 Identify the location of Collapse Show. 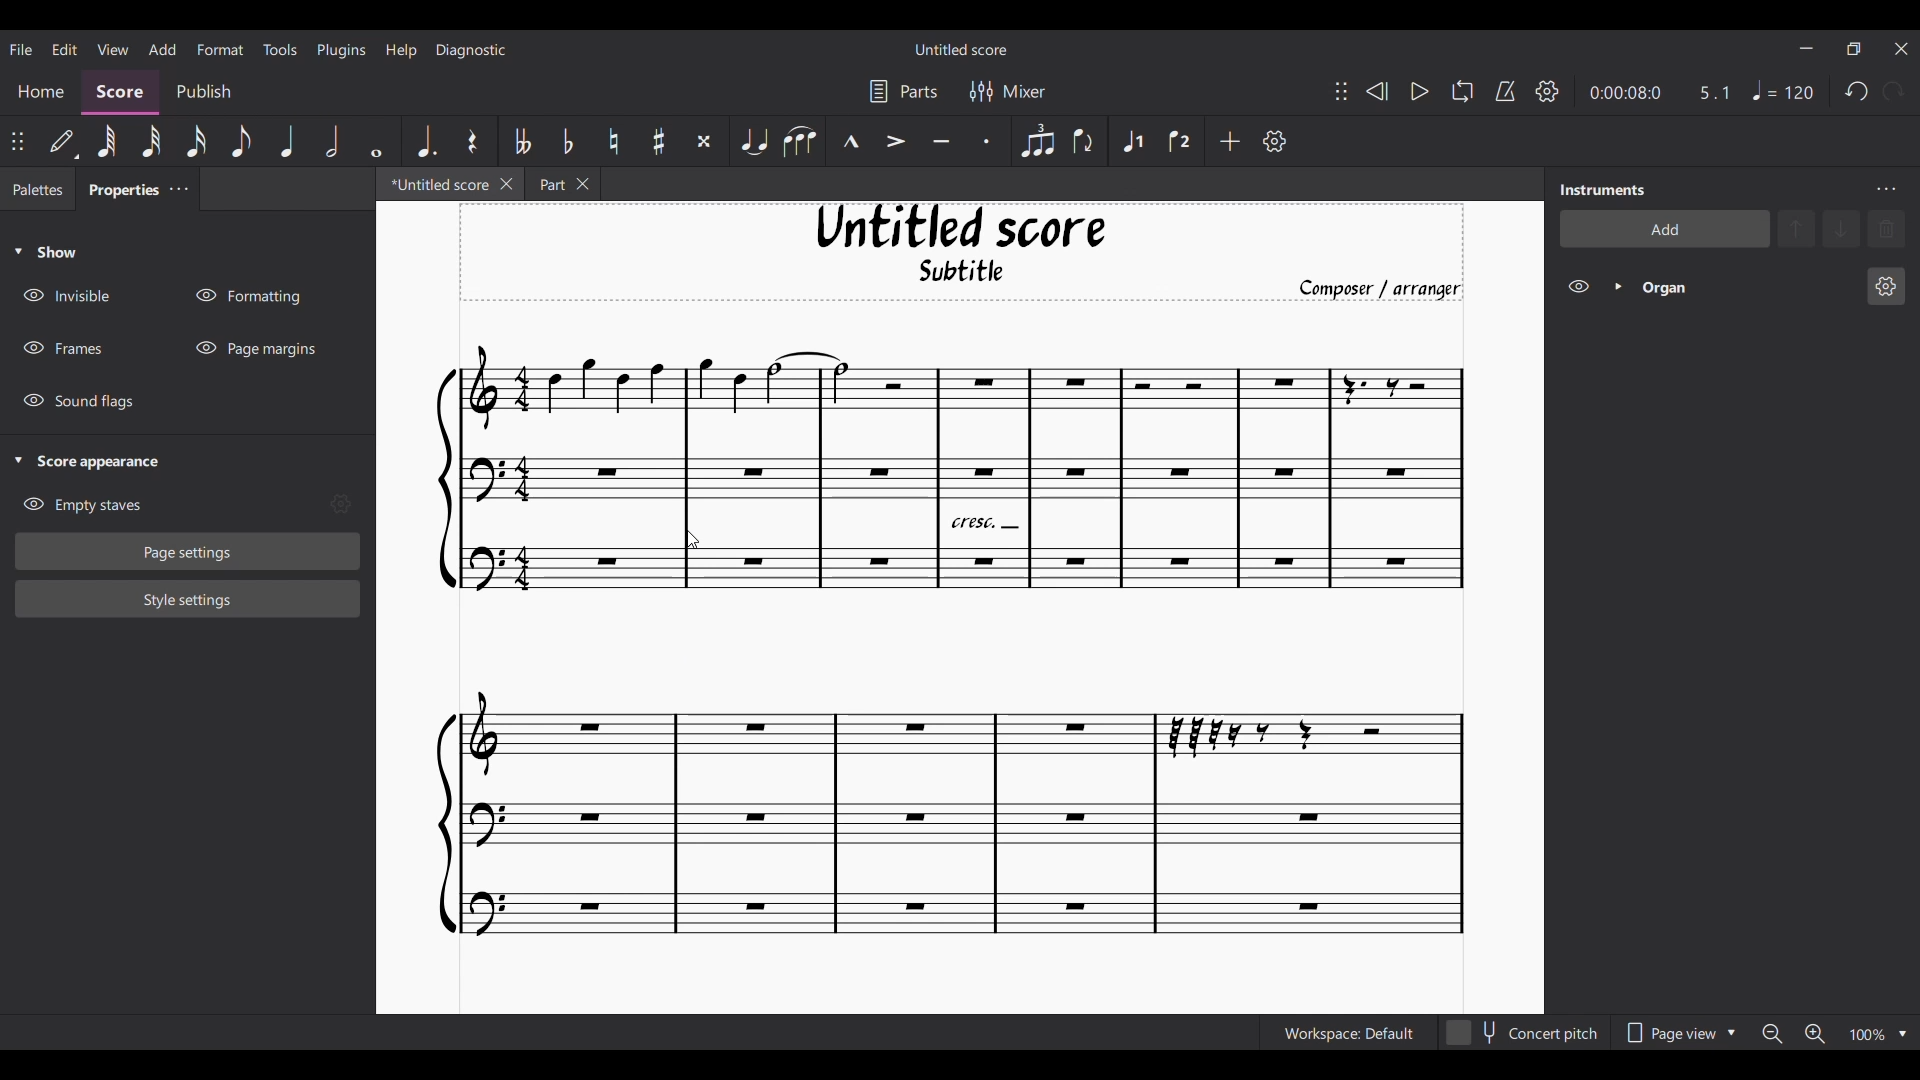
(45, 252).